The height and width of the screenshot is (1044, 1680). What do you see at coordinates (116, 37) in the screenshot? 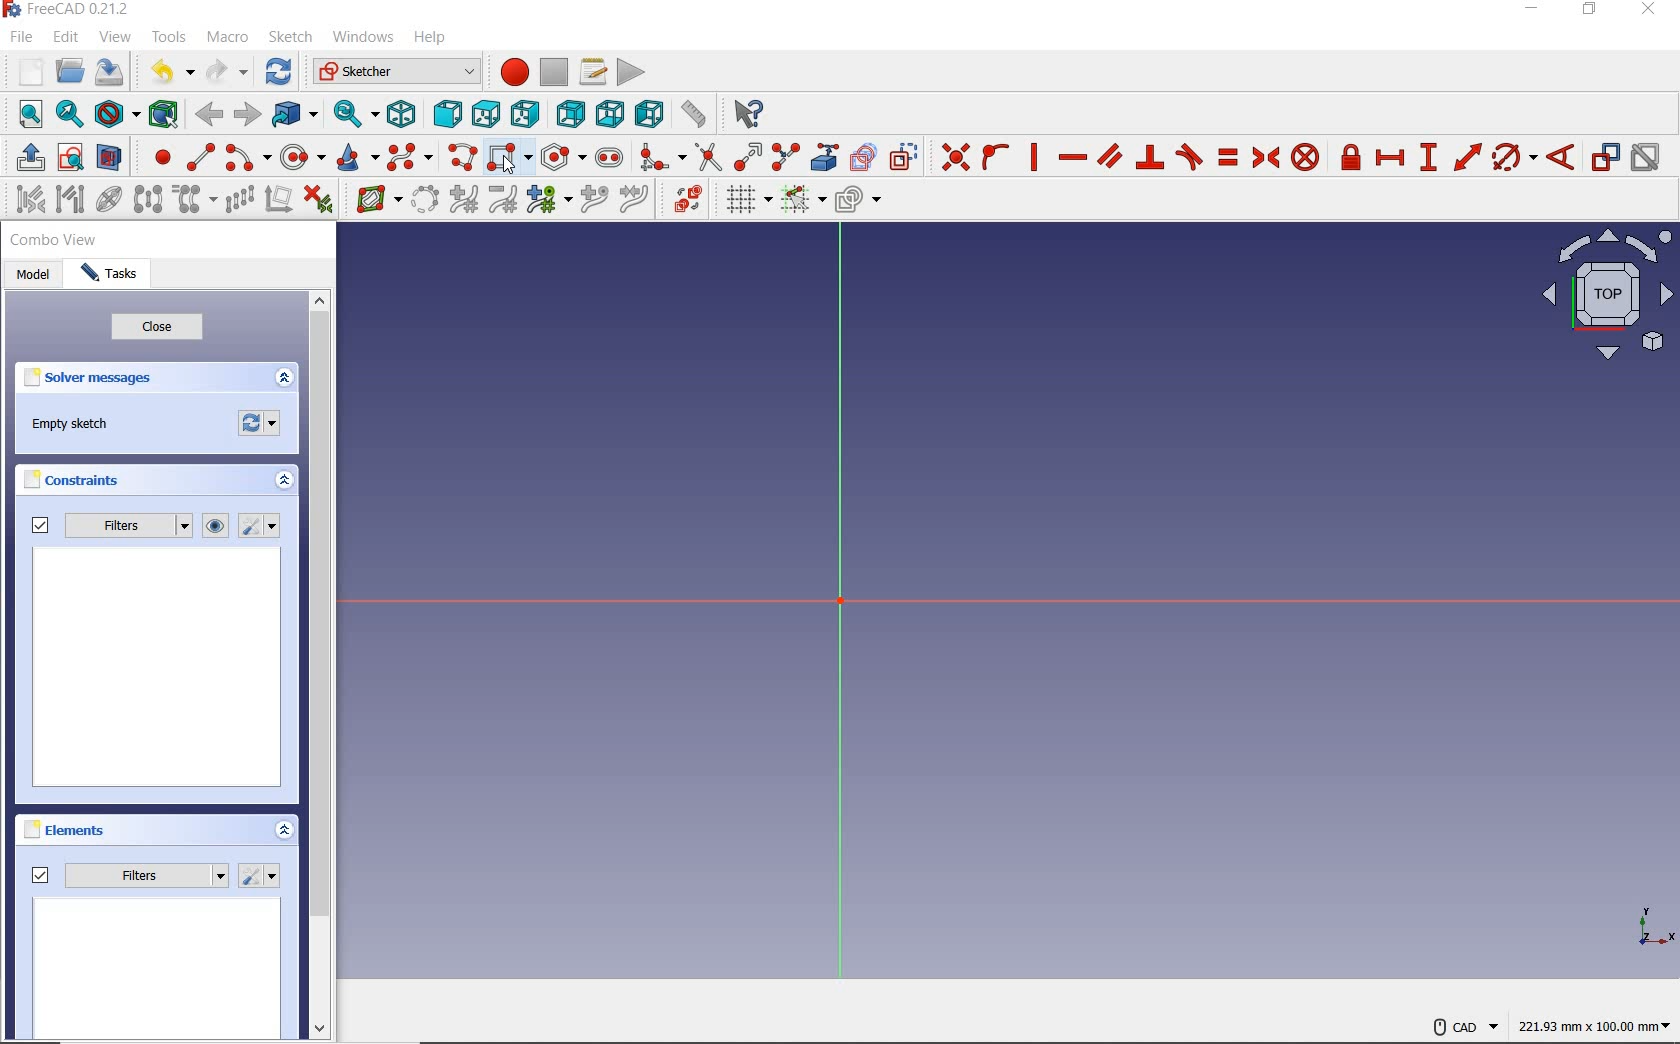
I see `view` at bounding box center [116, 37].